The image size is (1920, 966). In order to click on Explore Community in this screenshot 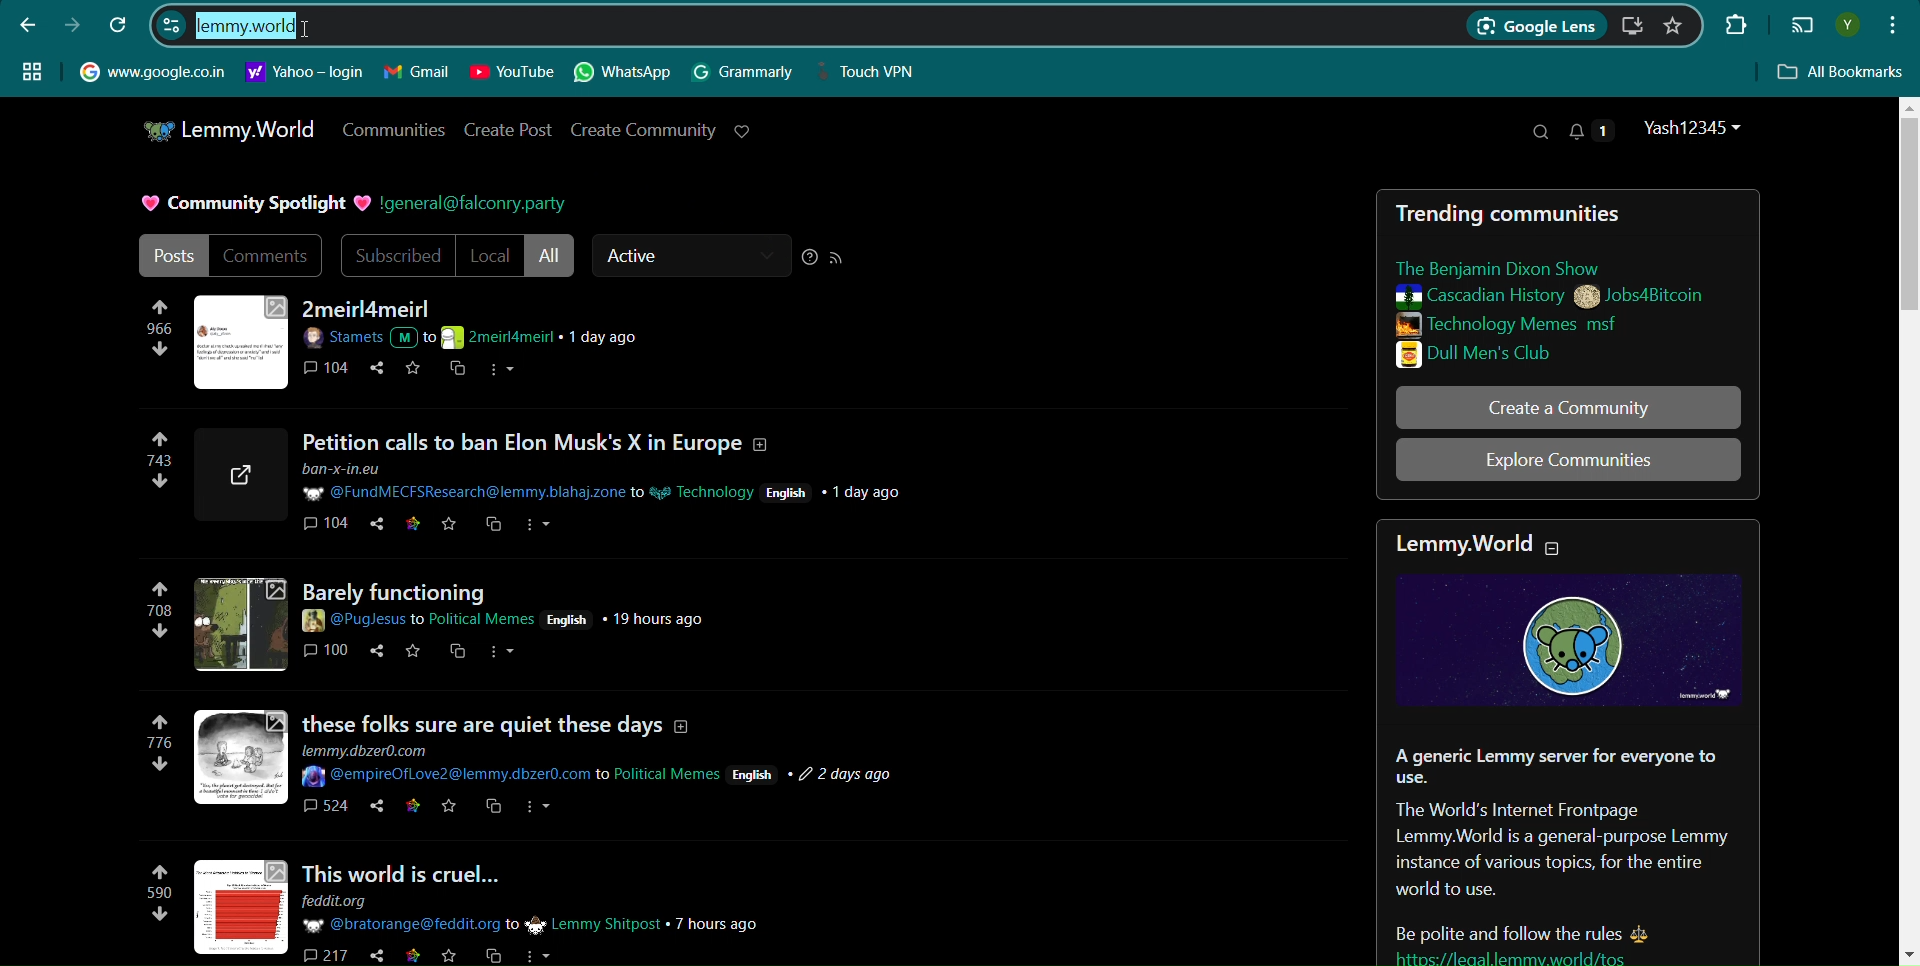, I will do `click(1568, 460)`.